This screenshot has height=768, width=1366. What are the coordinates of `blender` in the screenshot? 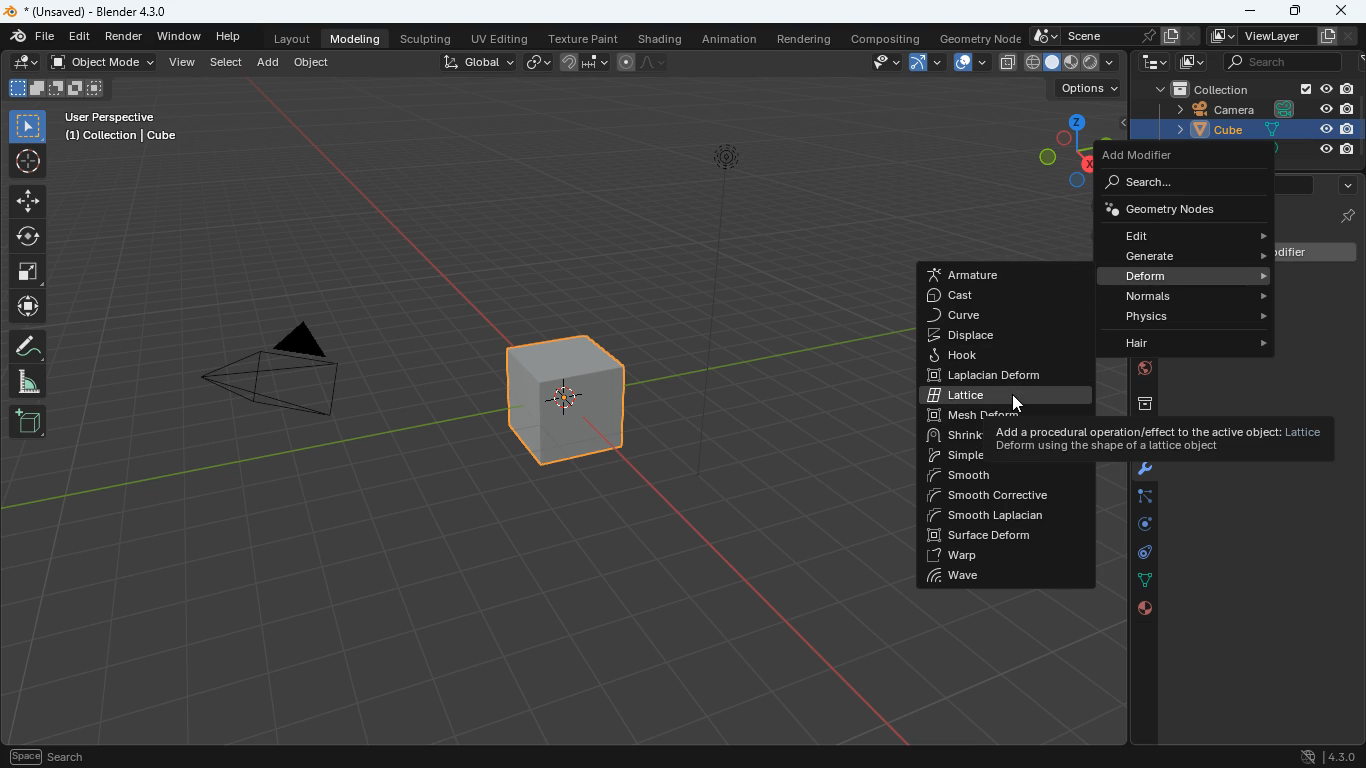 It's located at (32, 36).